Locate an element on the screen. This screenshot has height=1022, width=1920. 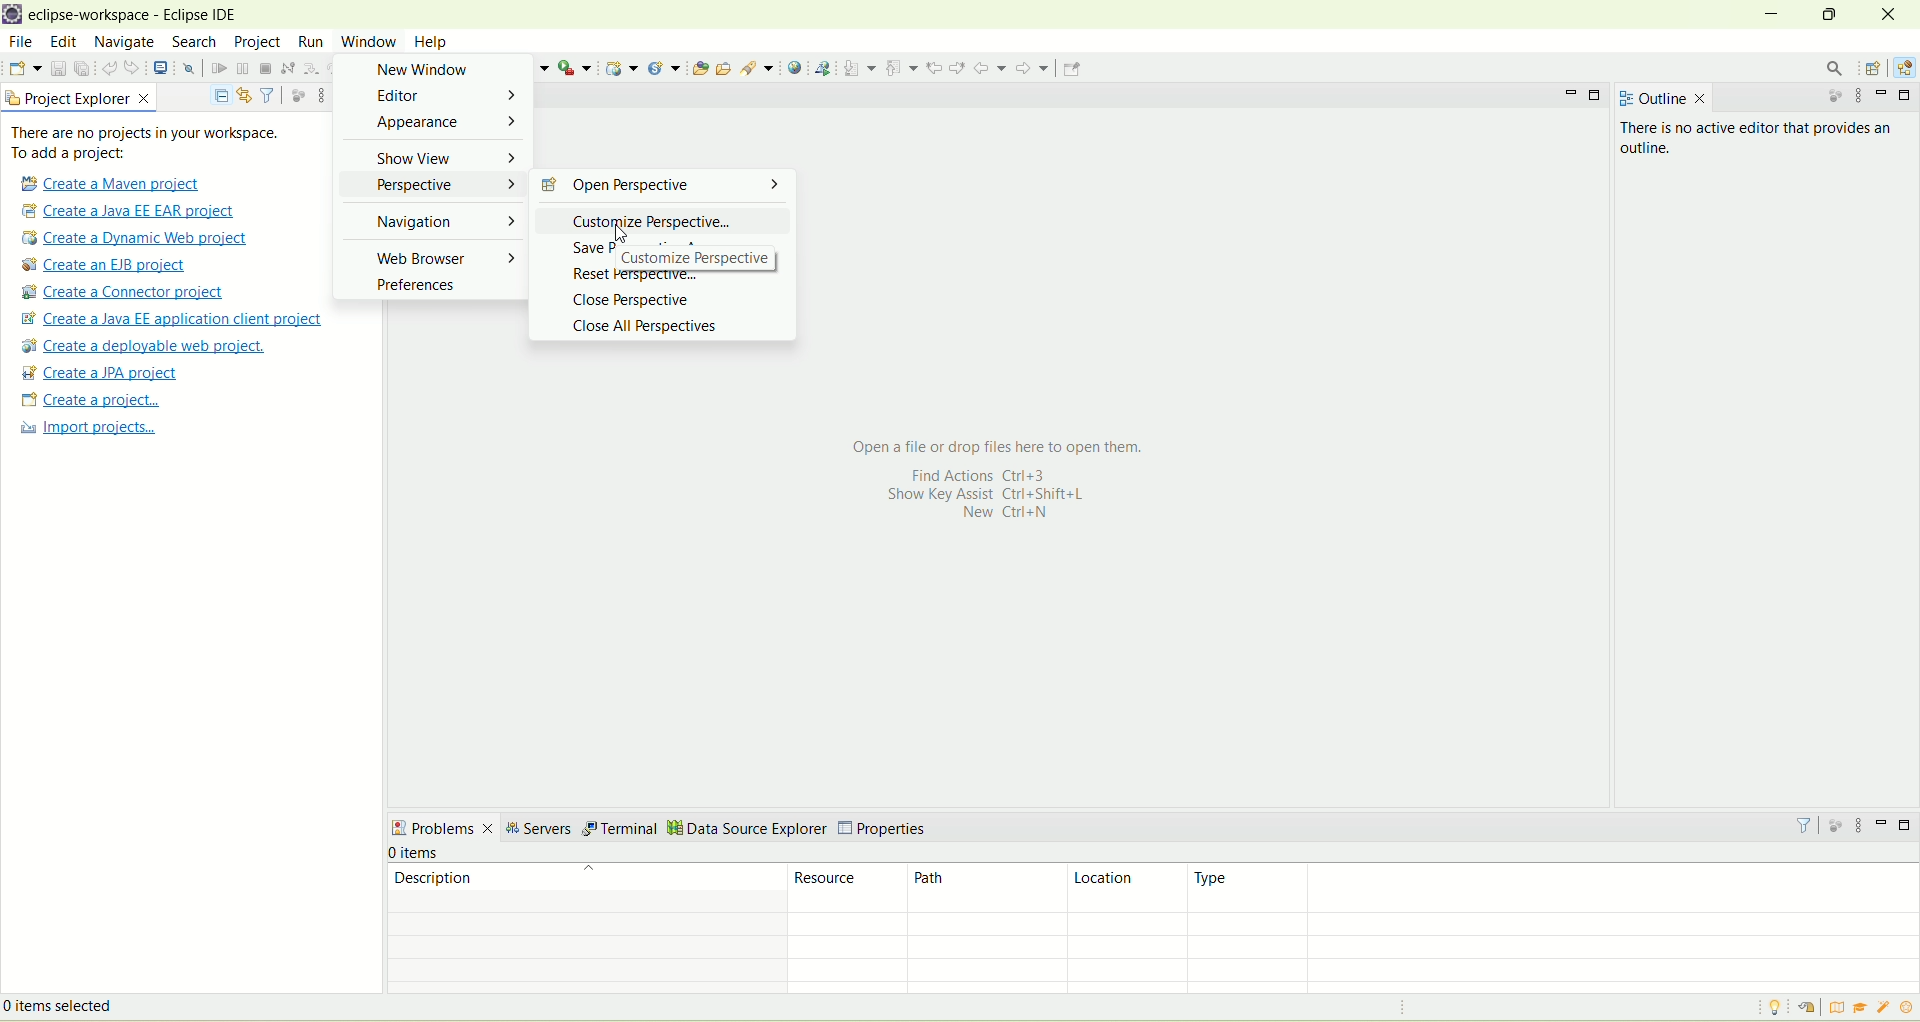
edit is located at coordinates (65, 44).